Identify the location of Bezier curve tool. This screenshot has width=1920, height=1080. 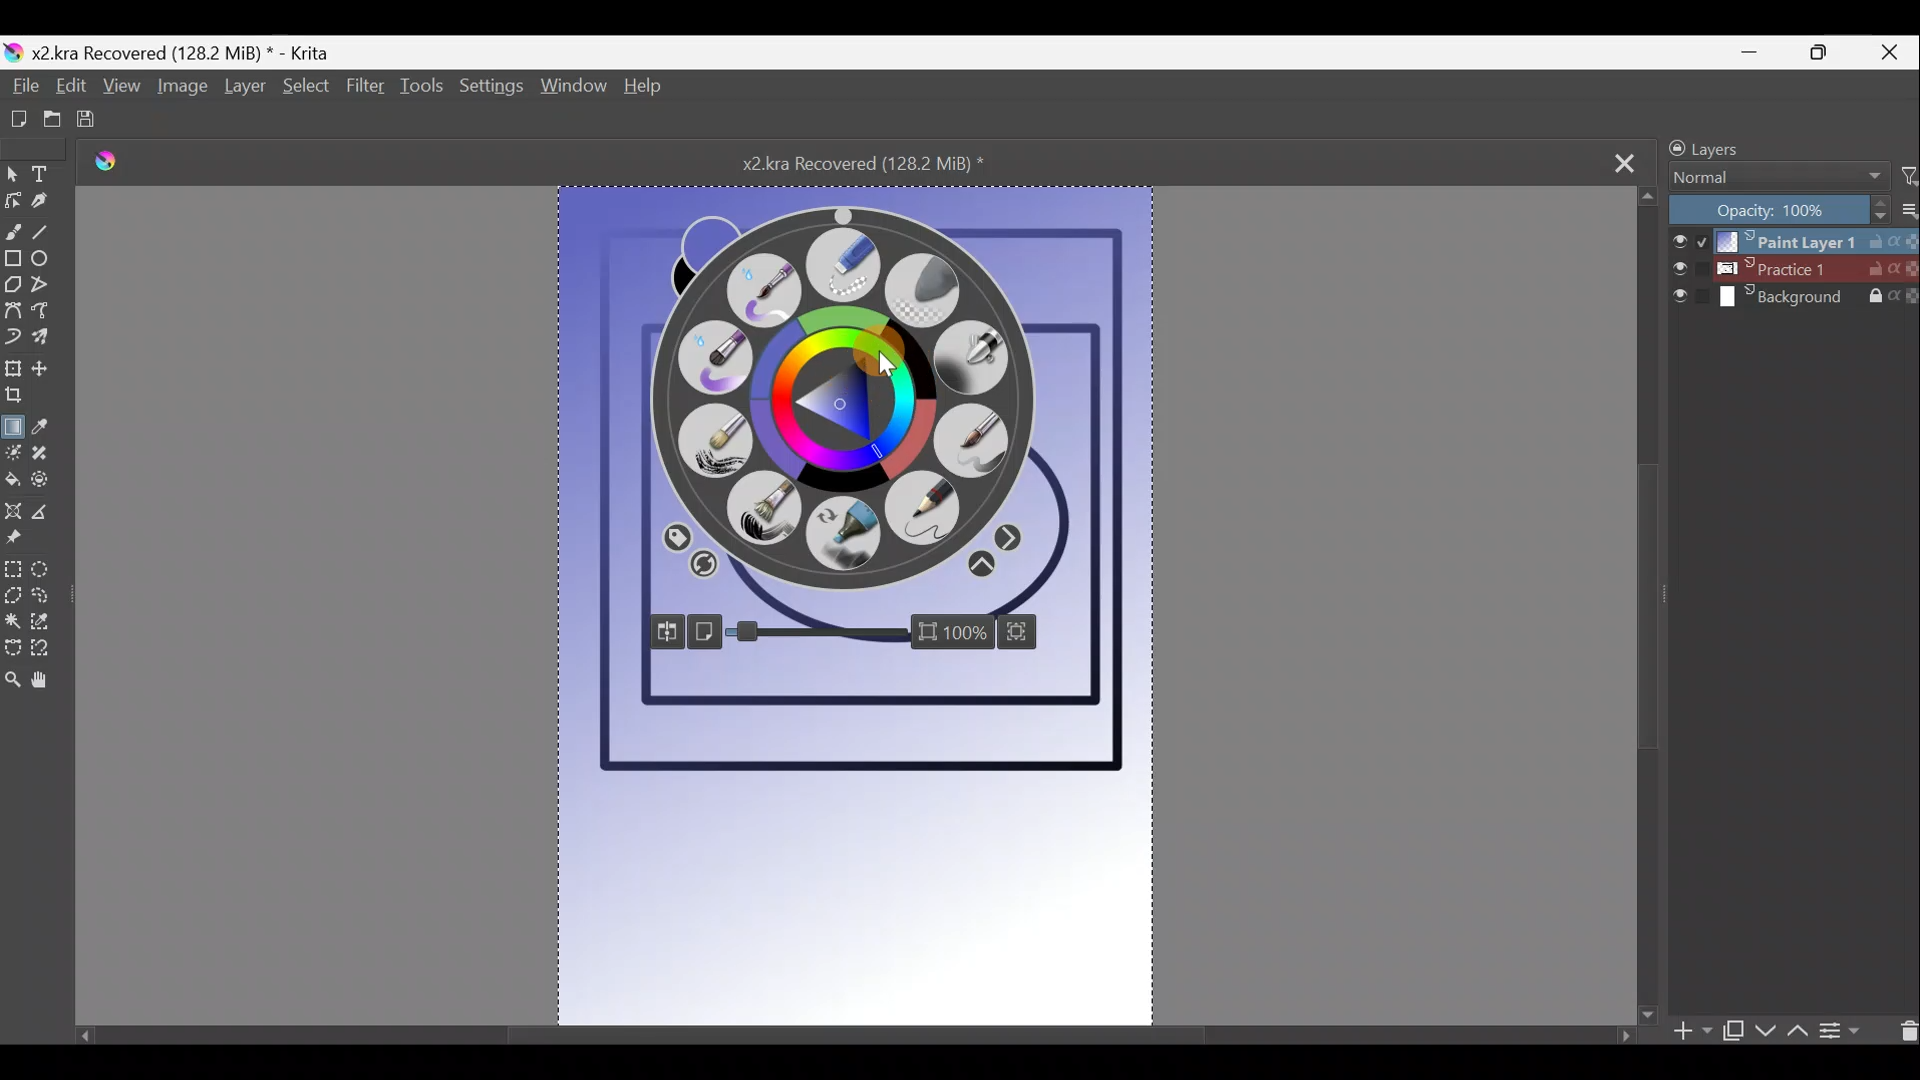
(13, 313).